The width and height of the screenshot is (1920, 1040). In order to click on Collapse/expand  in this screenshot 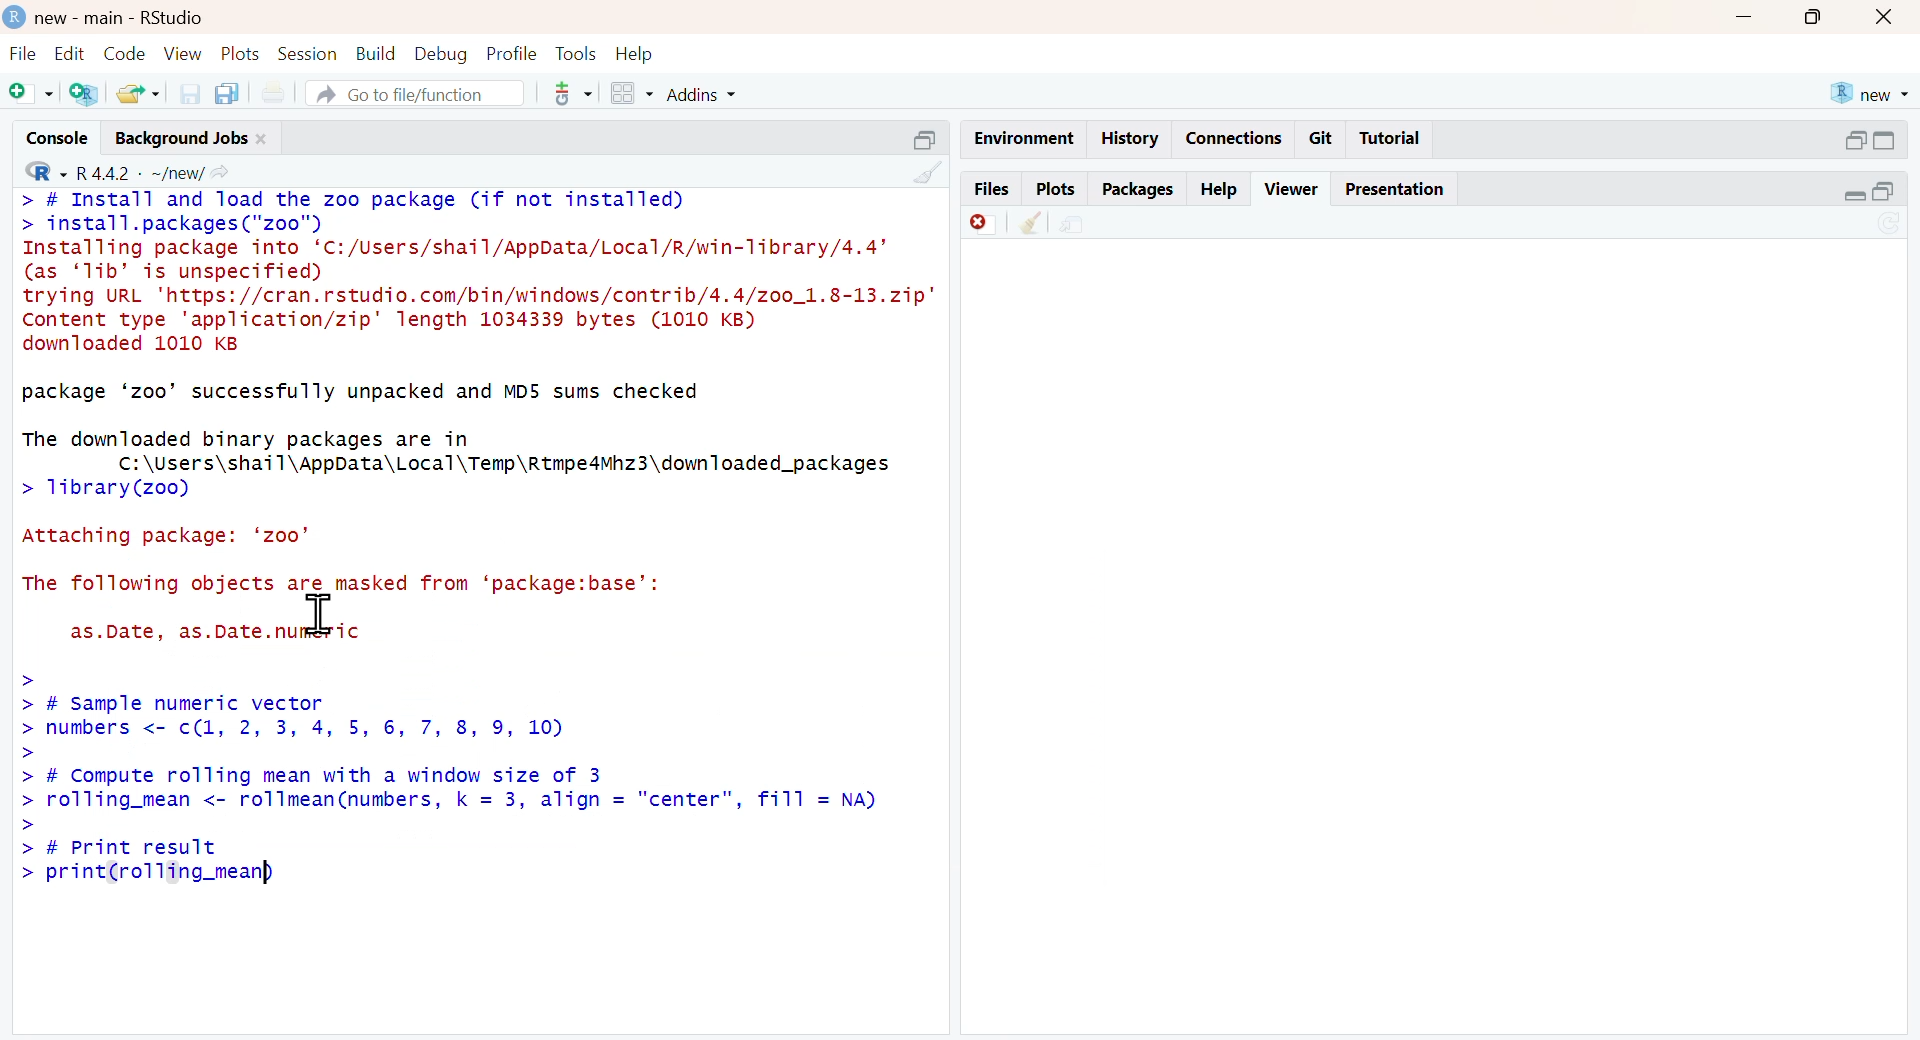, I will do `click(1854, 195)`.